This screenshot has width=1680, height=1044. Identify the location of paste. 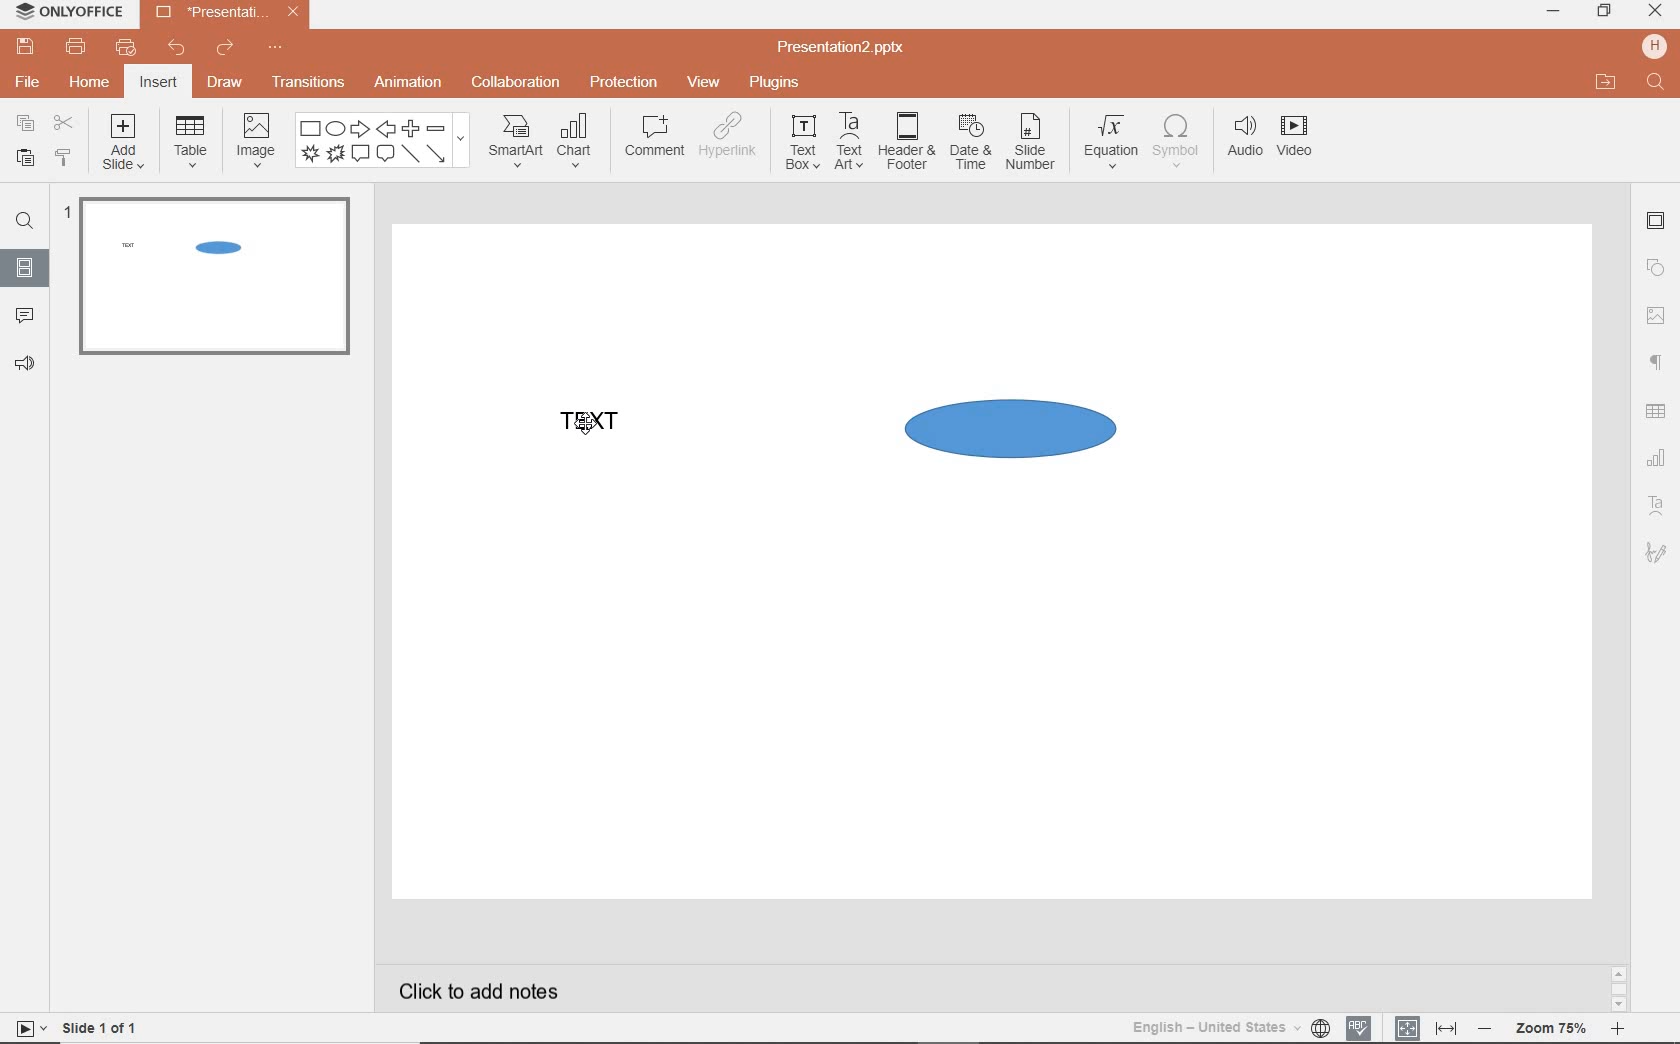
(25, 160).